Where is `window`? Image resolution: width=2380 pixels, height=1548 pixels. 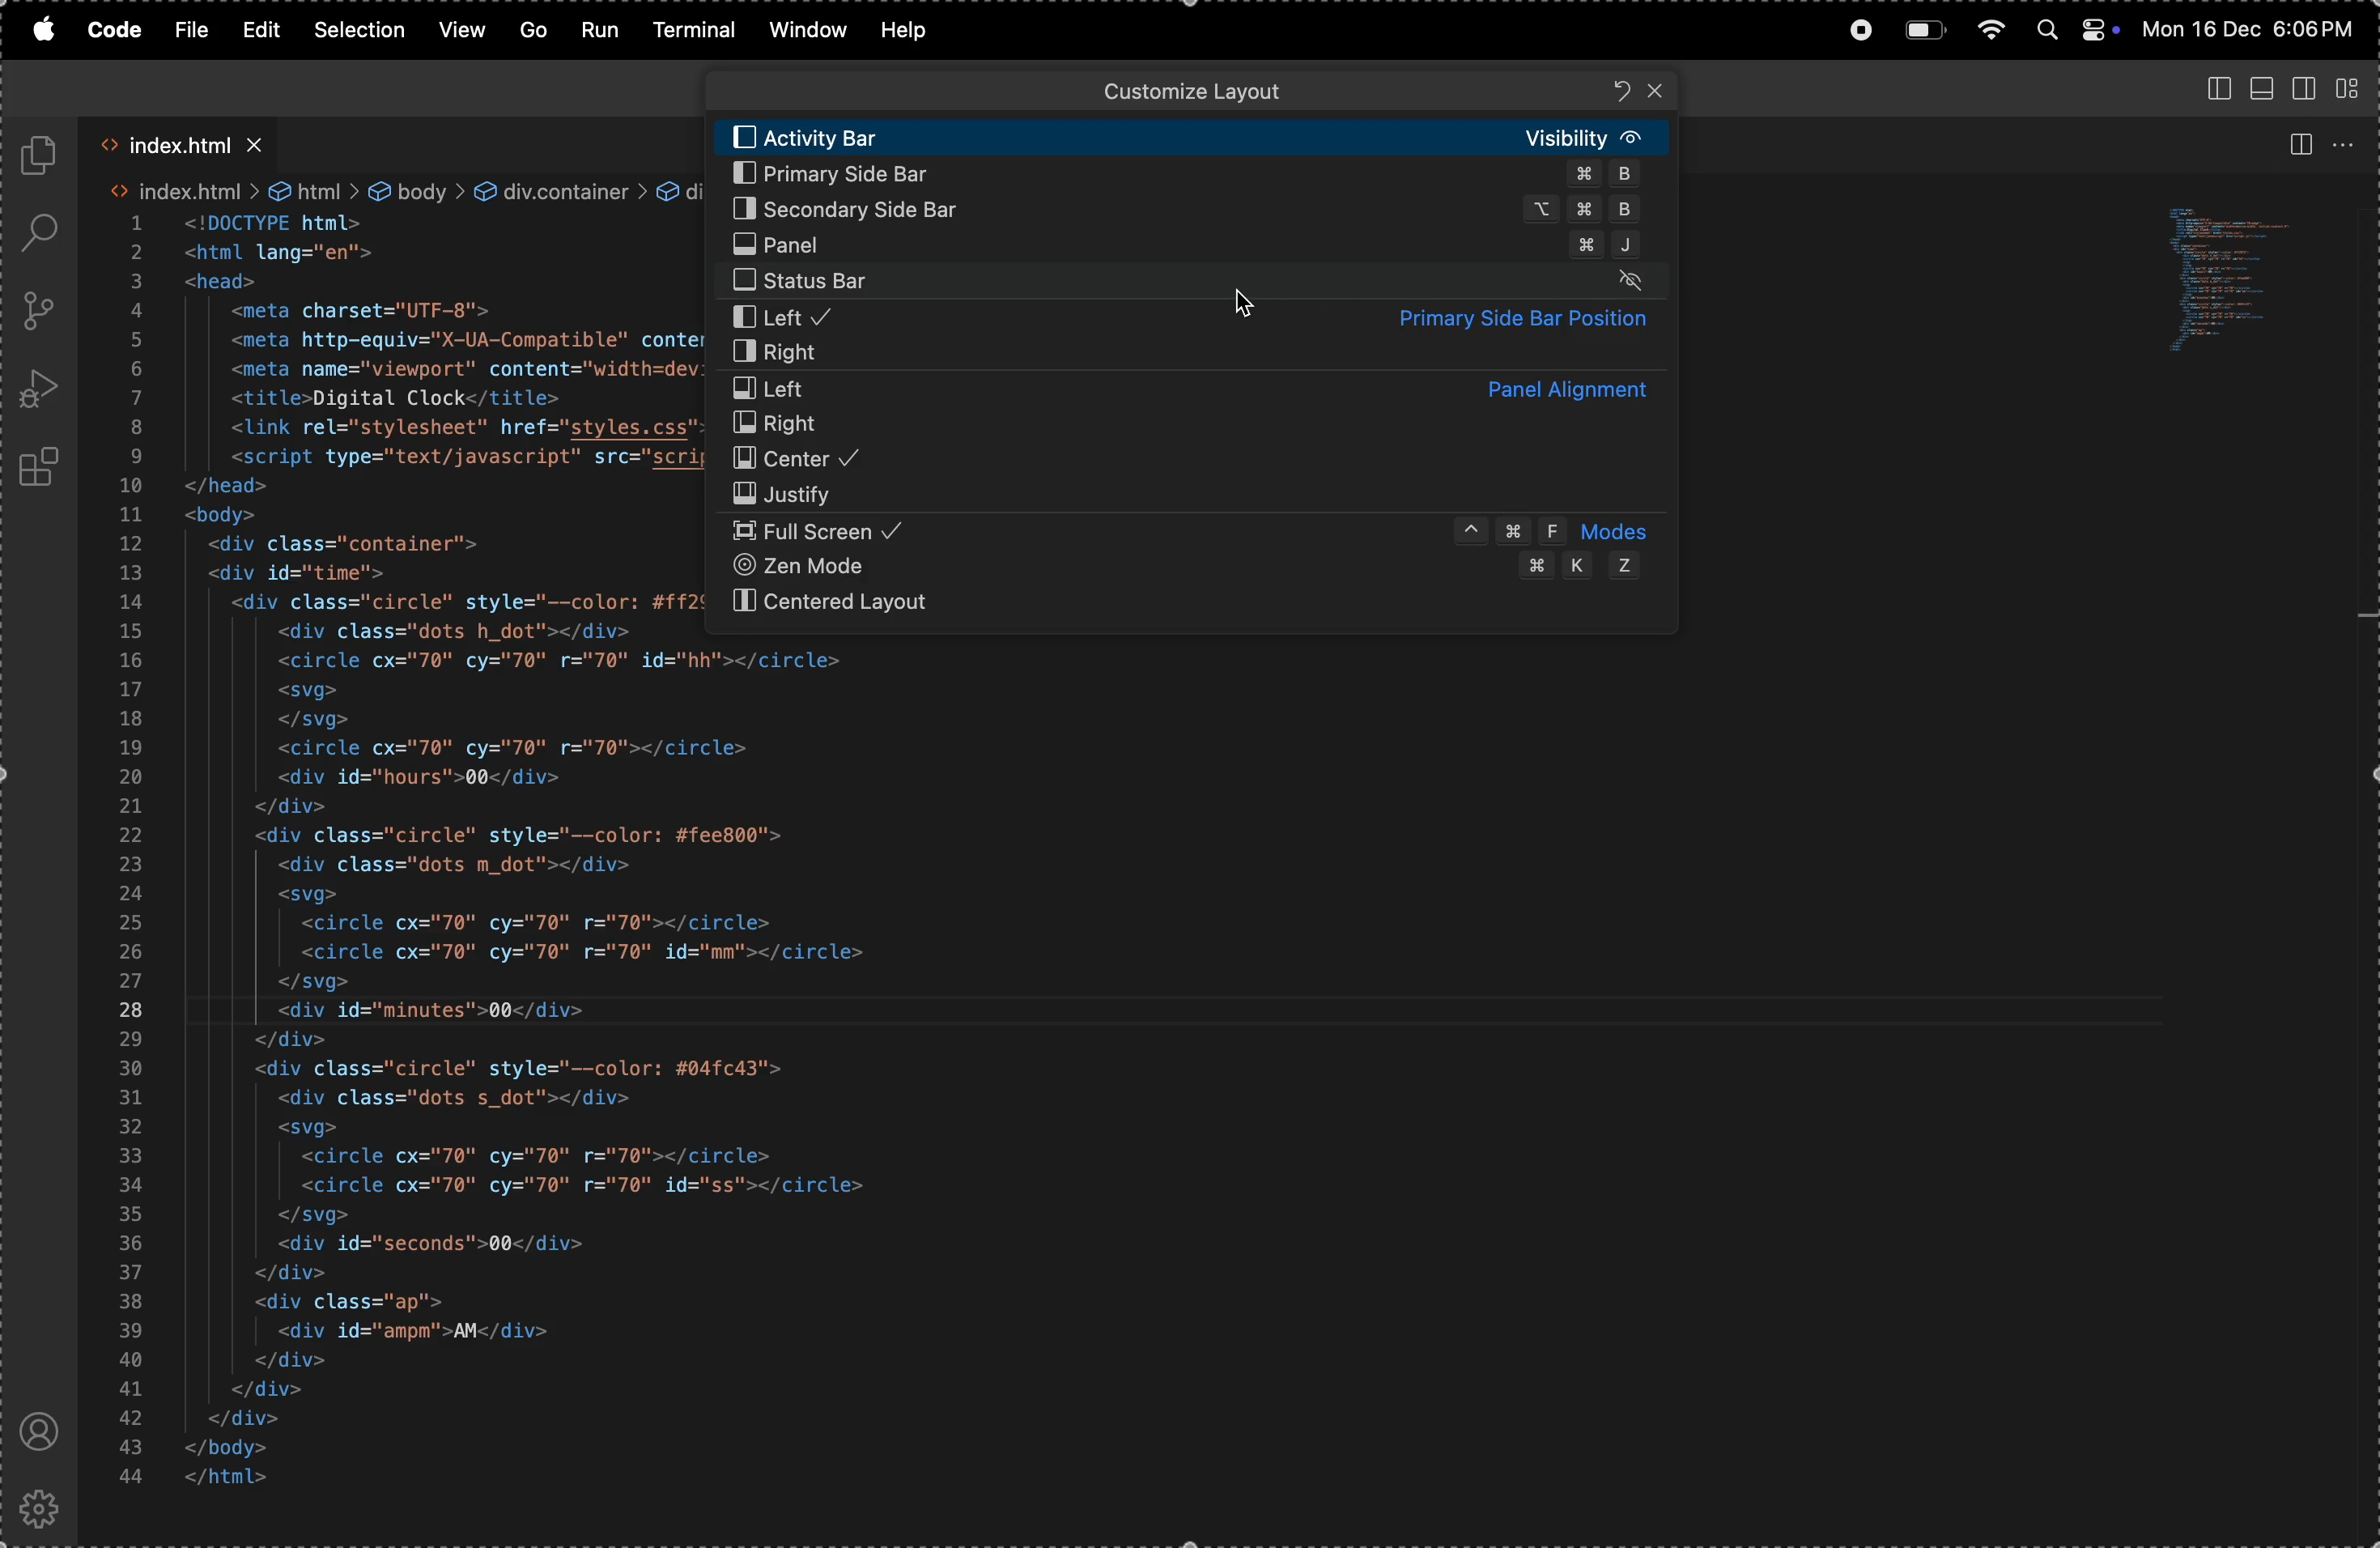 window is located at coordinates (803, 29).